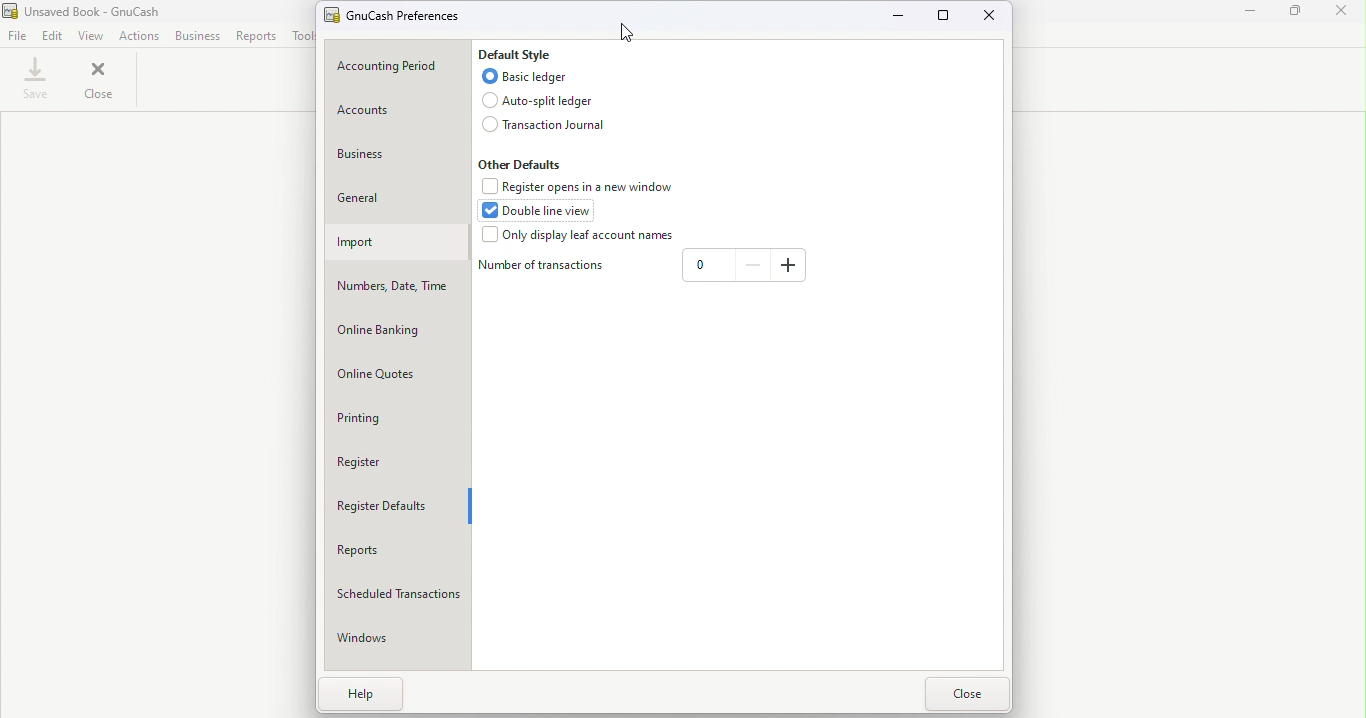  What do you see at coordinates (389, 111) in the screenshot?
I see `Accounts` at bounding box center [389, 111].